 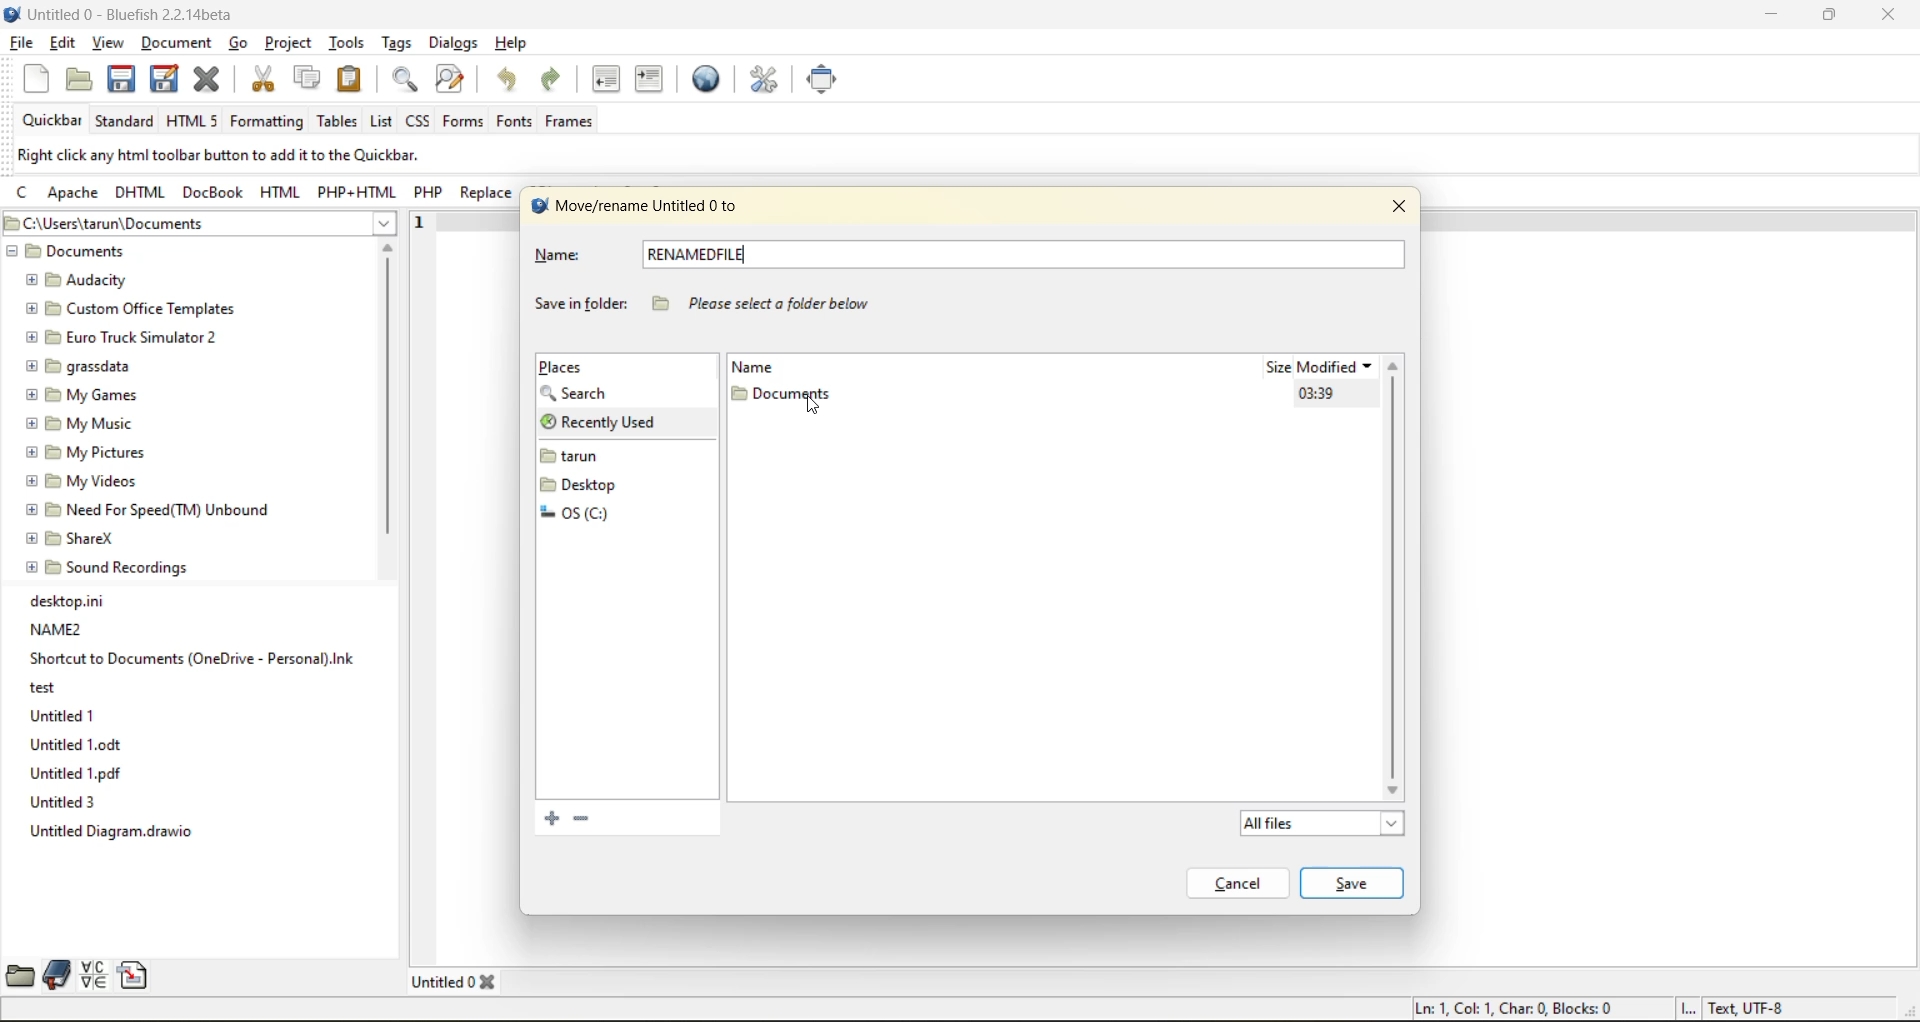 I want to click on cancel, so click(x=1243, y=883).